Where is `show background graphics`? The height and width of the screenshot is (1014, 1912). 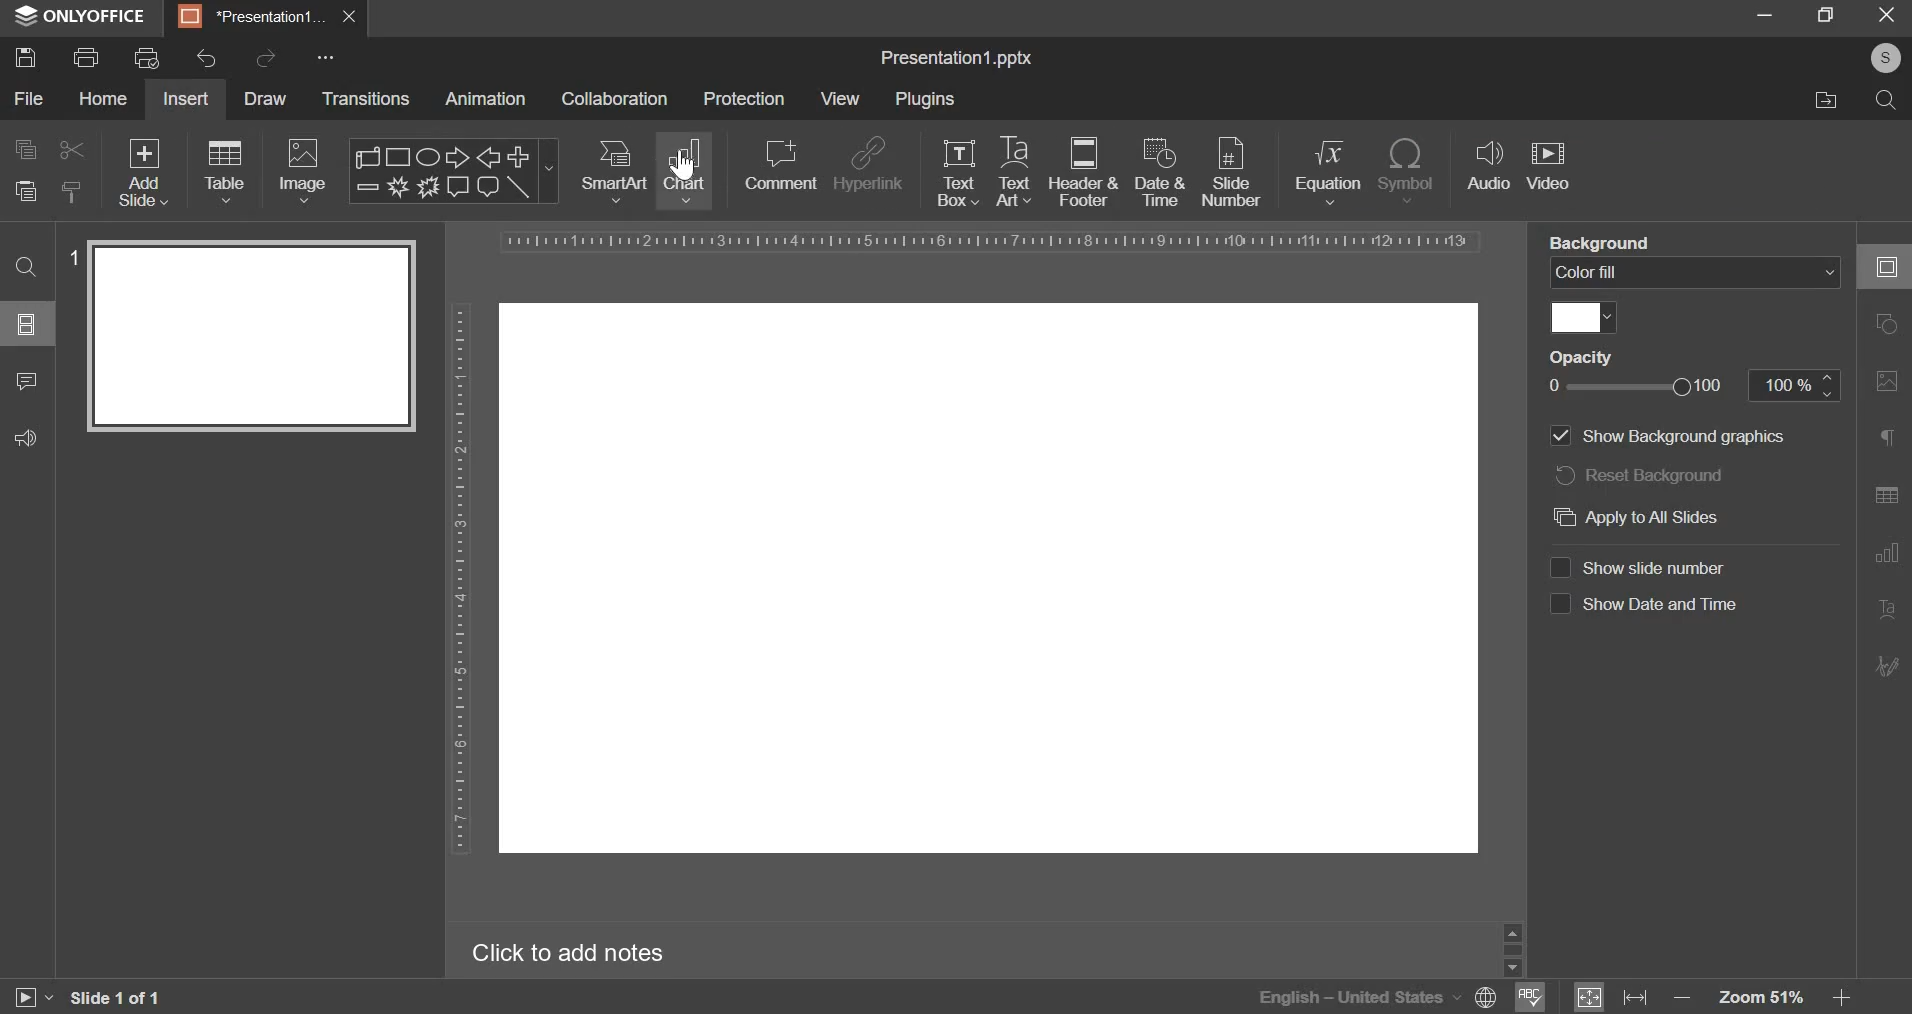 show background graphics is located at coordinates (1670, 437).